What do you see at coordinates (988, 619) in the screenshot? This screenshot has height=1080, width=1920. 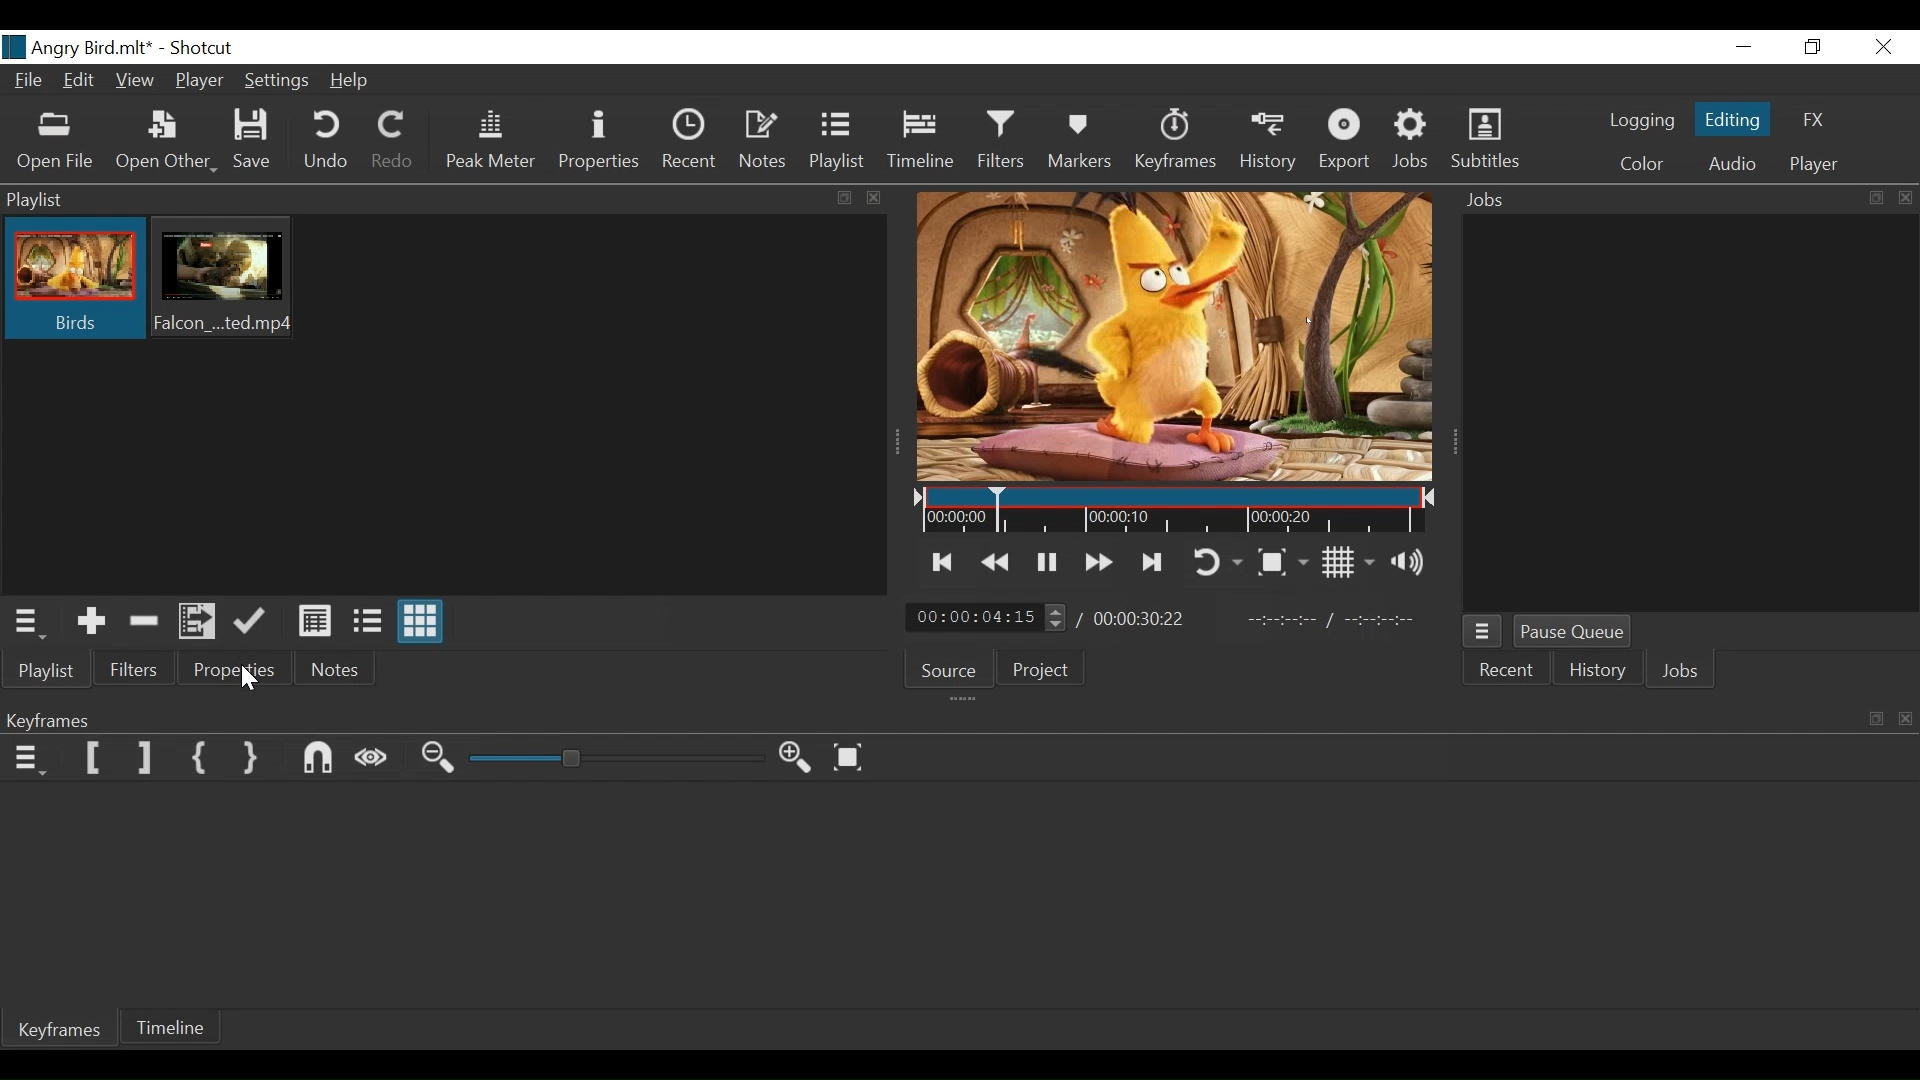 I see `Current position` at bounding box center [988, 619].